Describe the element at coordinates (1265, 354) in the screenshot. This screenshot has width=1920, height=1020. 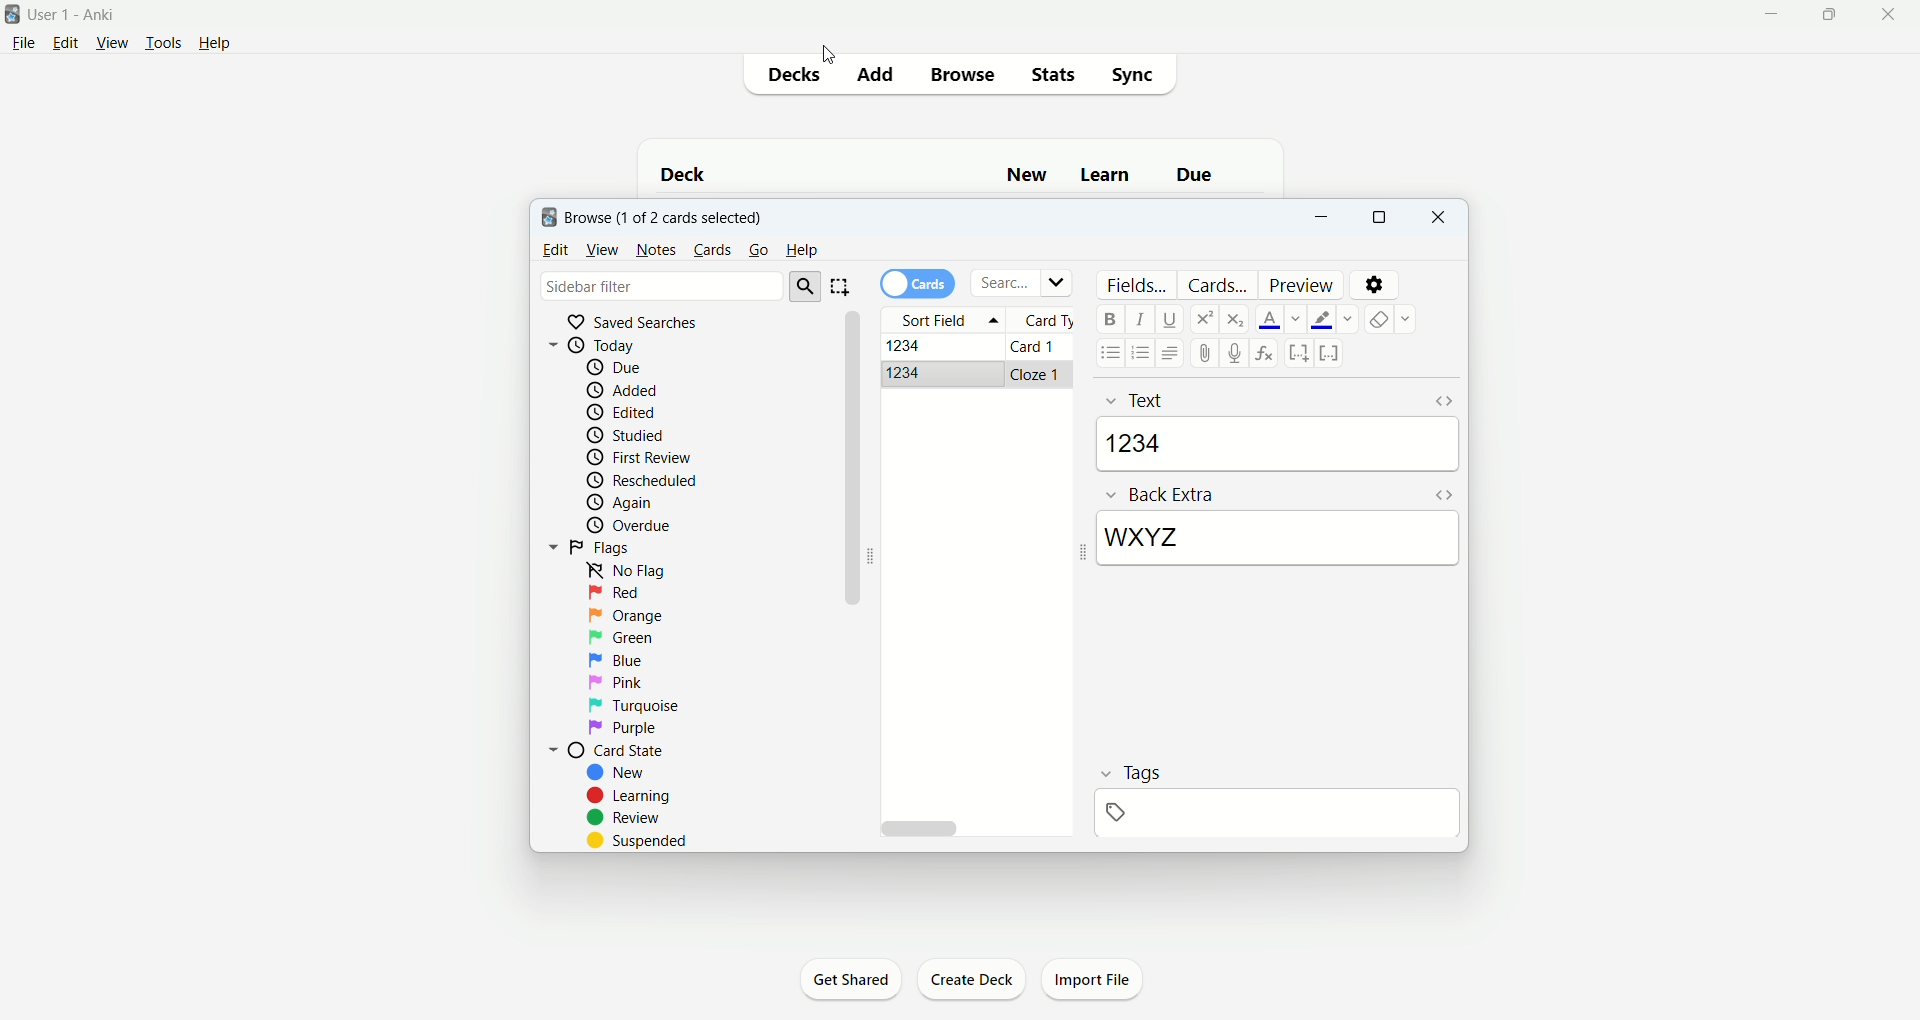
I see `formula` at that location.